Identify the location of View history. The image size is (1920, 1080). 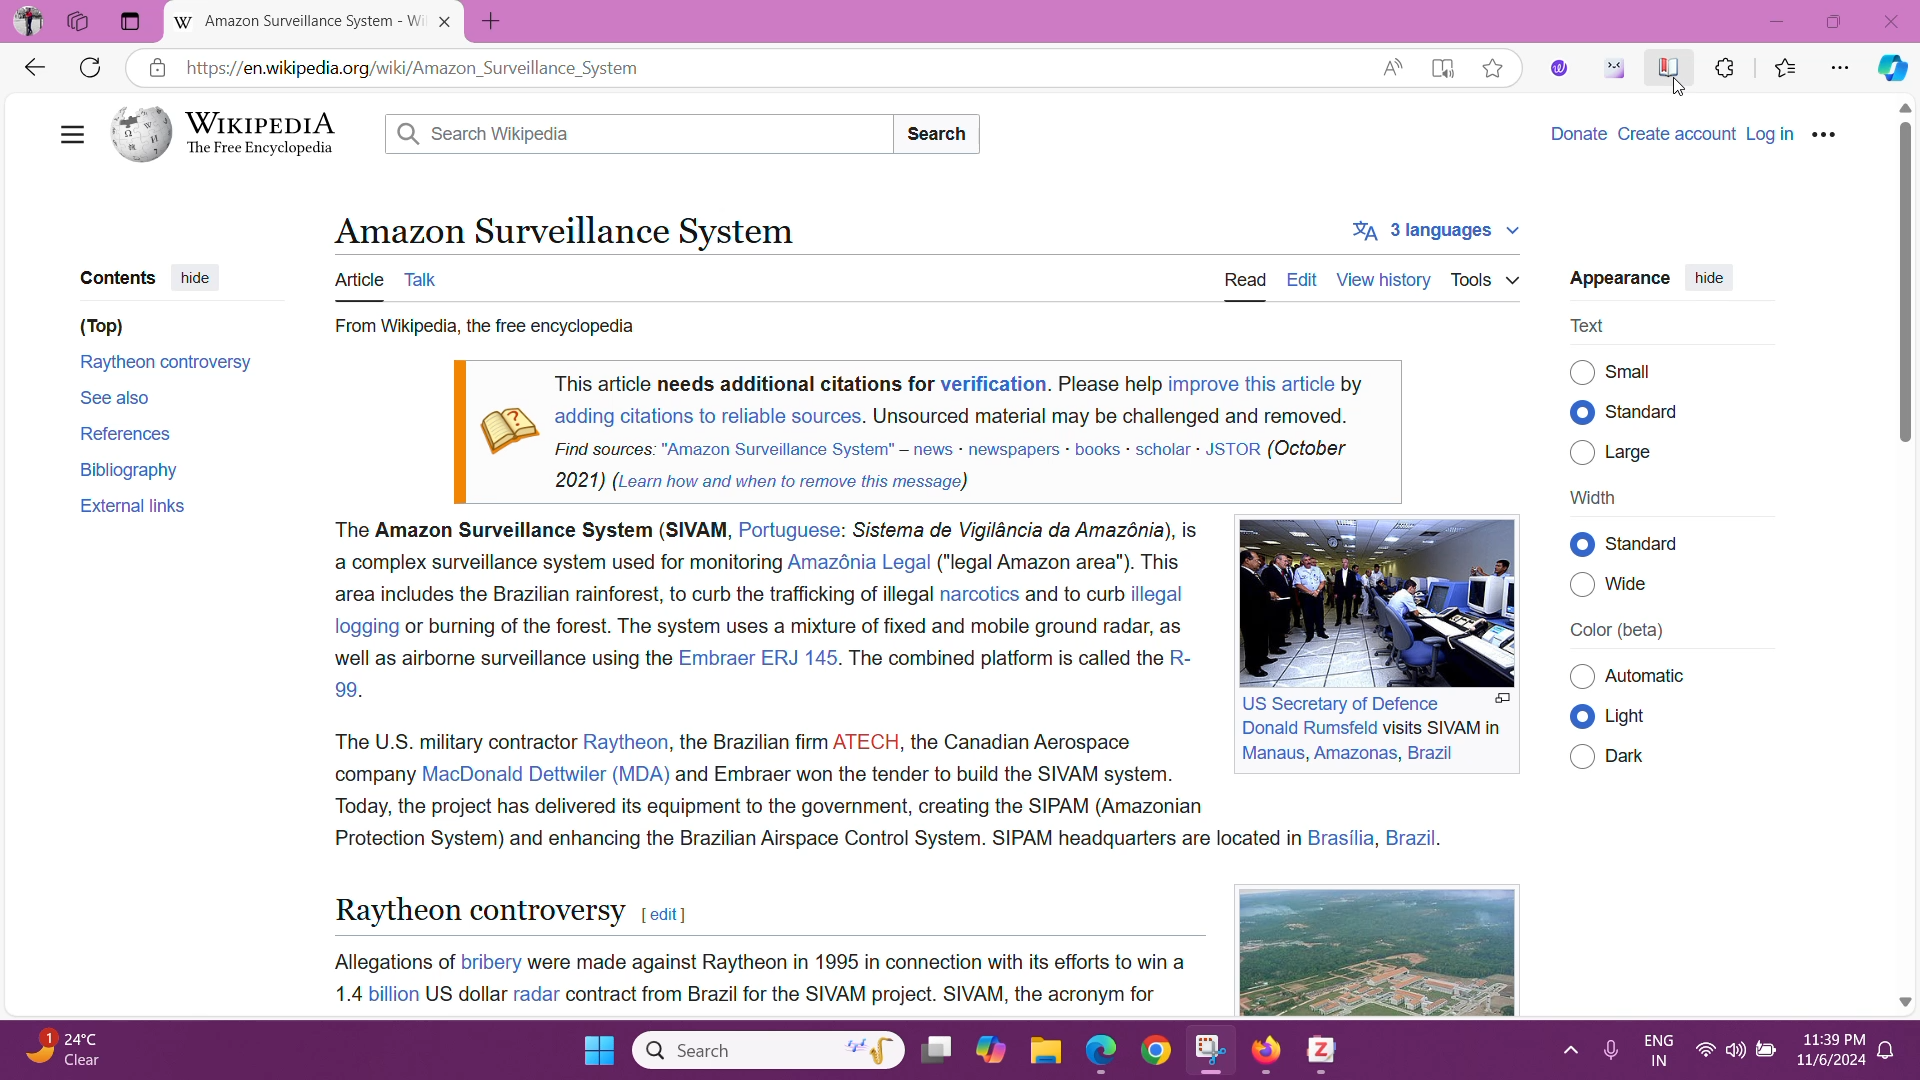
(1382, 278).